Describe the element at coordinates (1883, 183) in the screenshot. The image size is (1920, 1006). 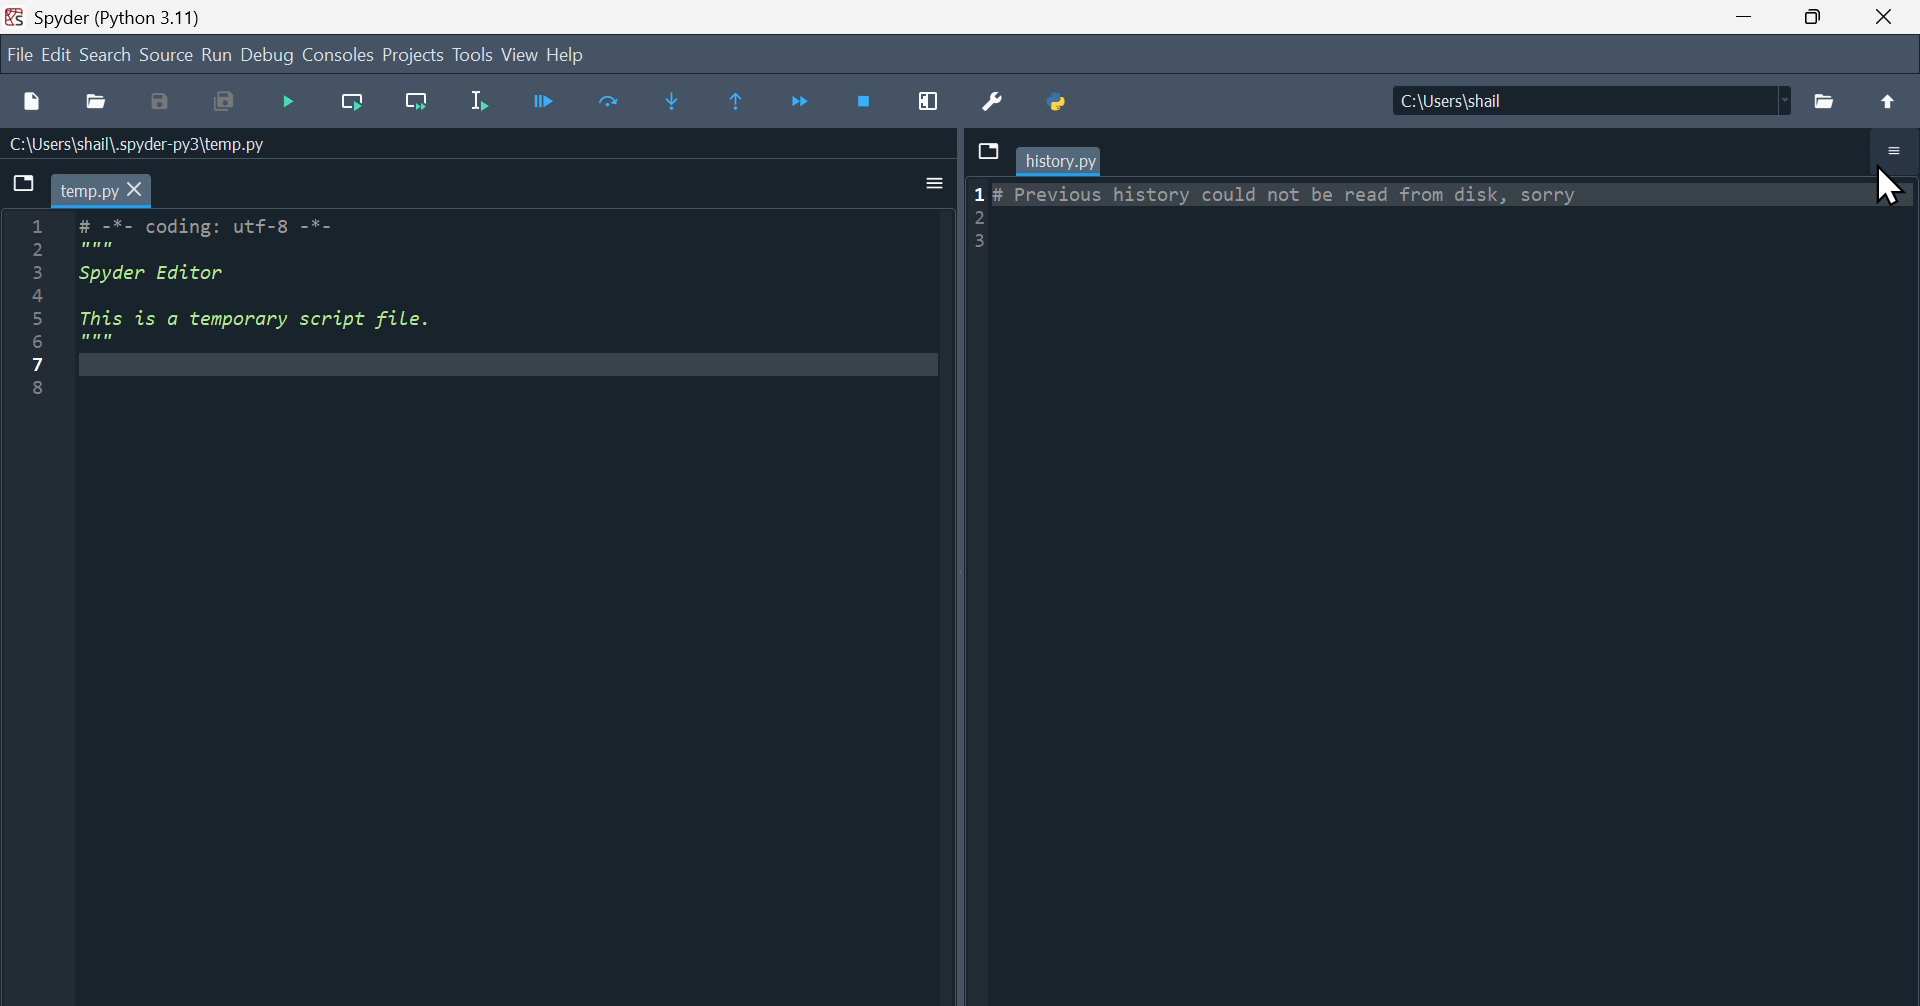
I see `Cursor` at that location.